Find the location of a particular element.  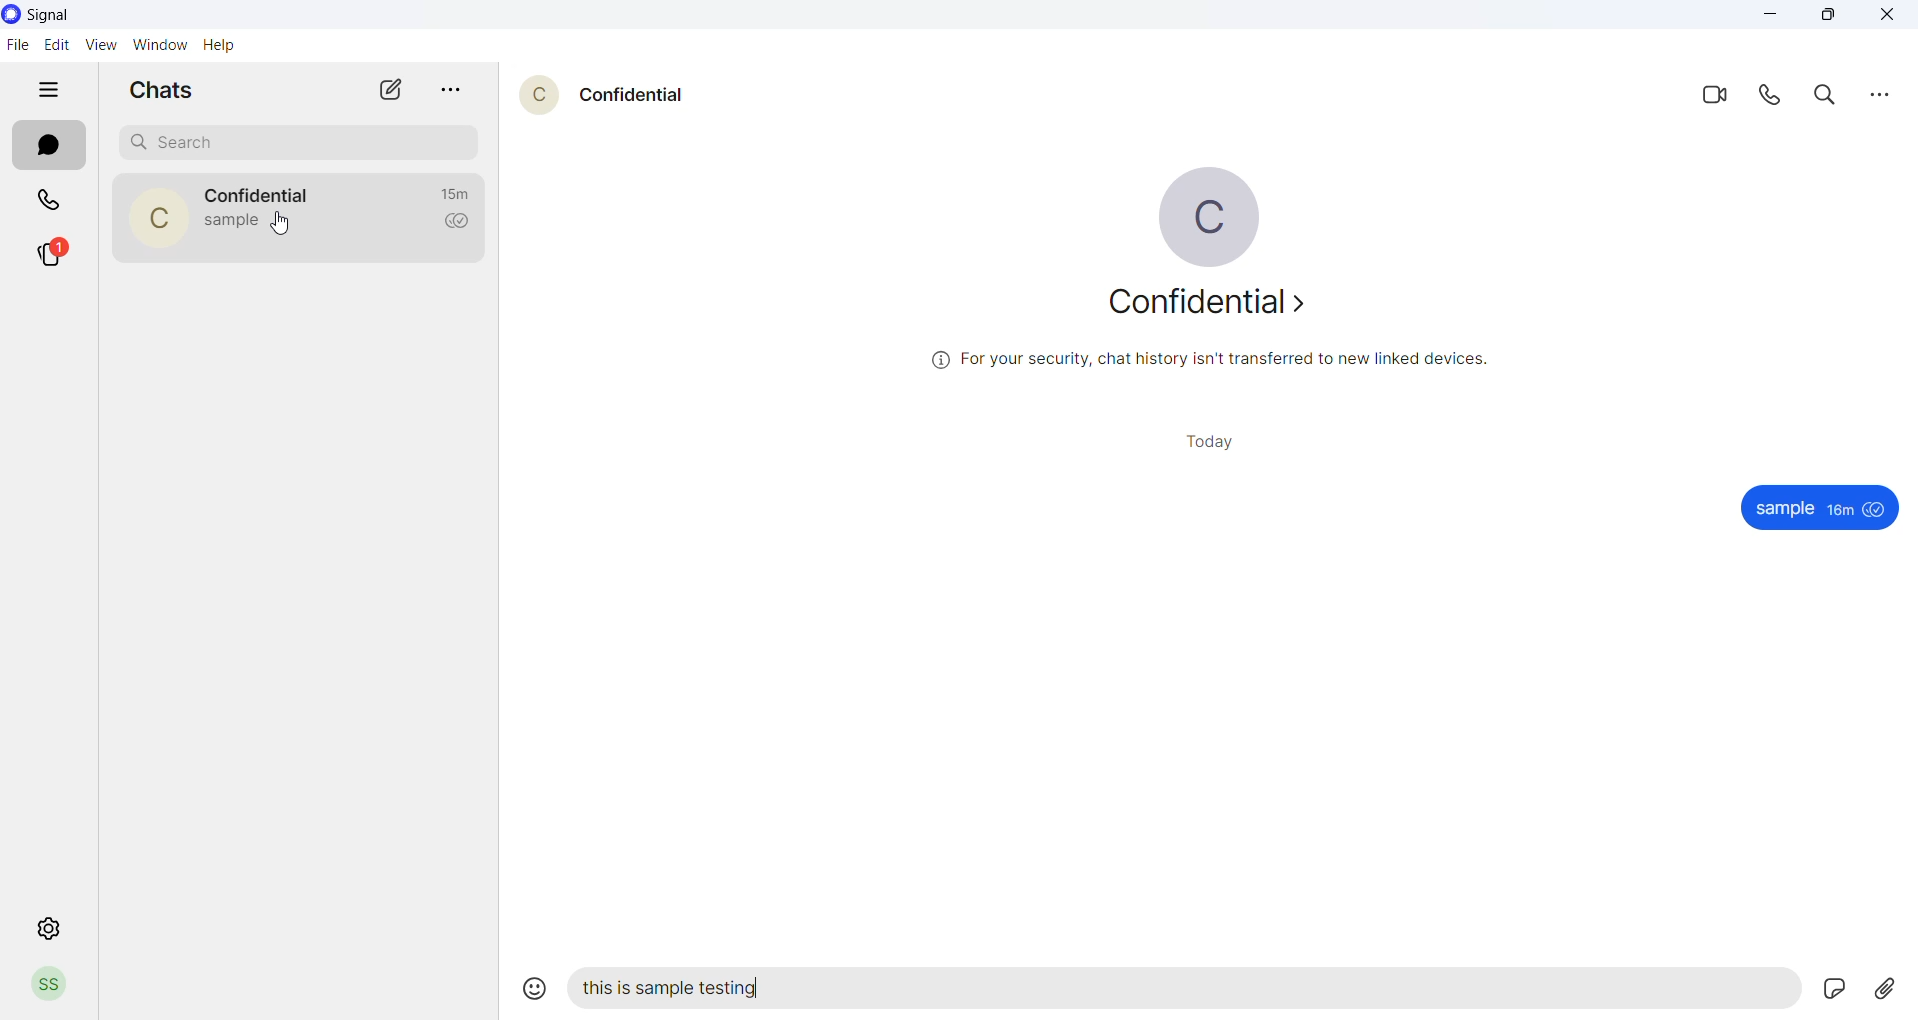

emoji is located at coordinates (537, 985).